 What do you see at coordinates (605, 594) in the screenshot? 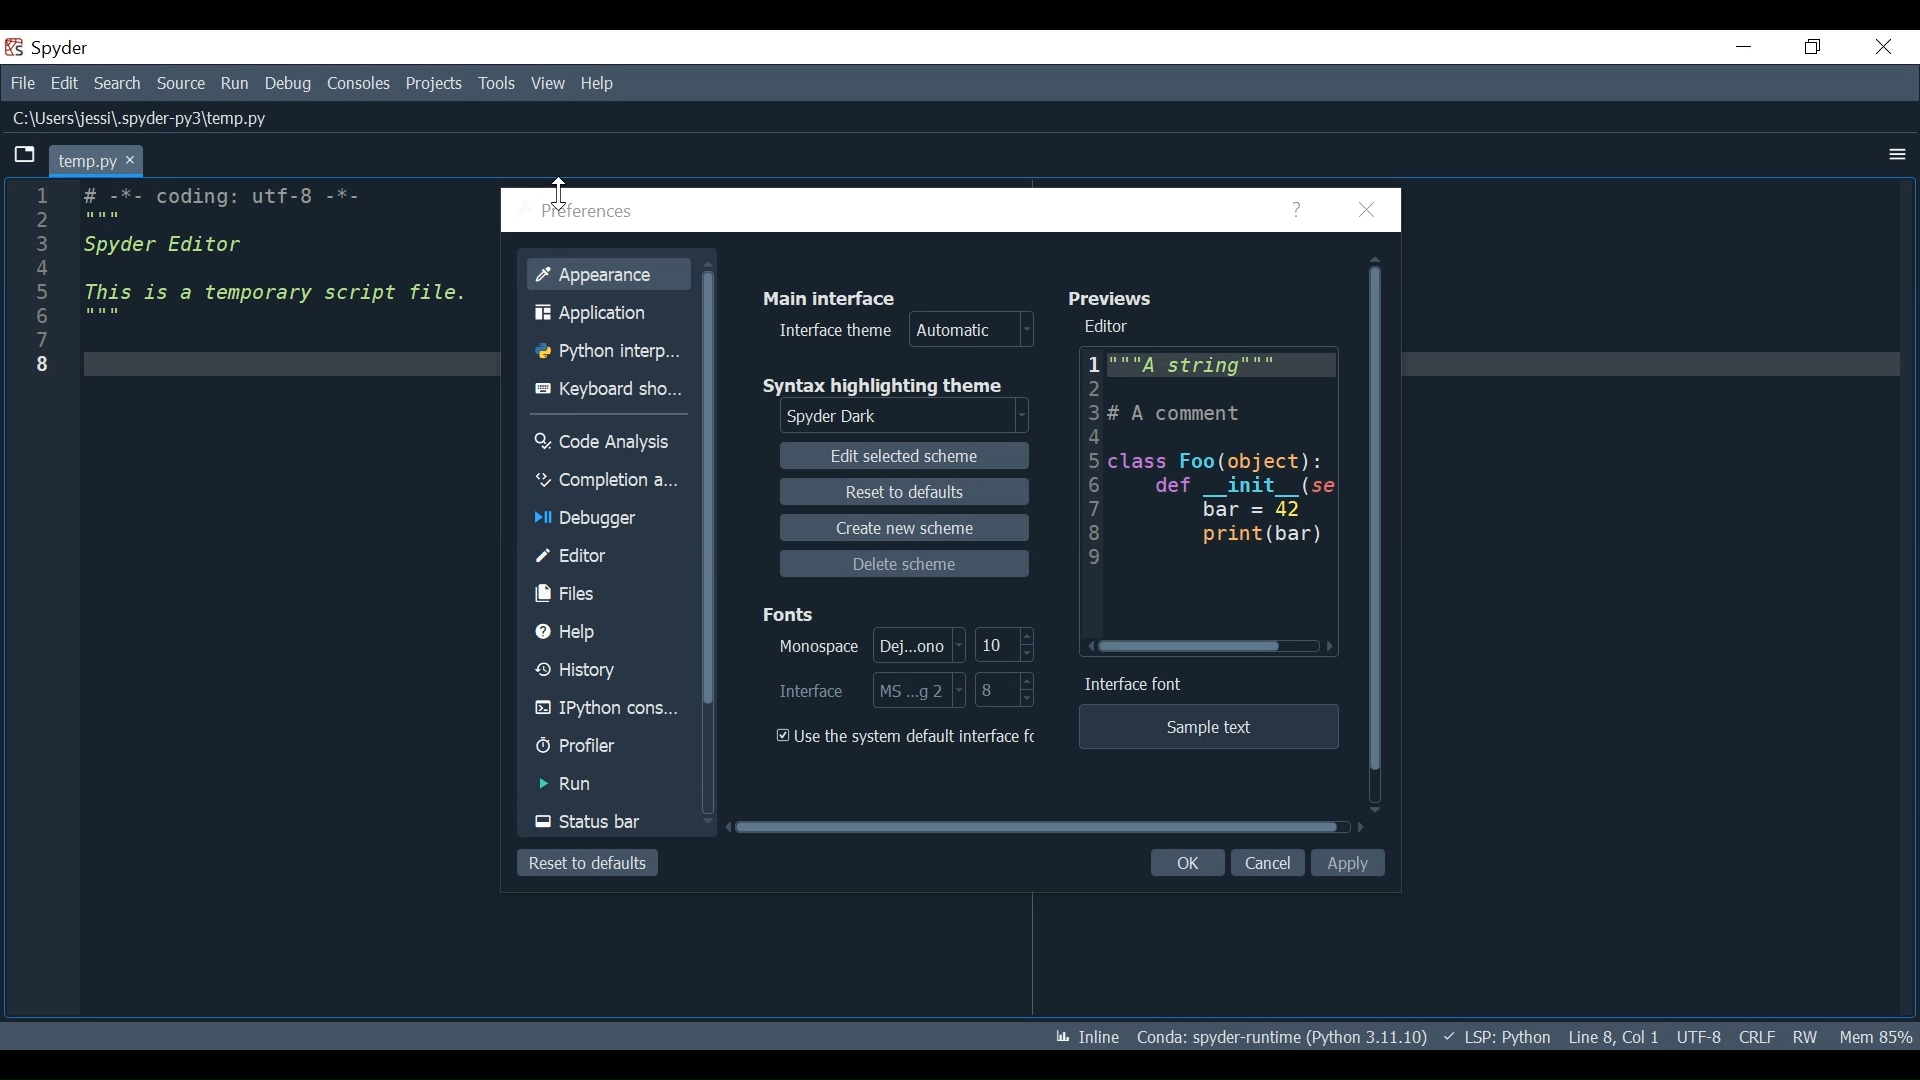
I see `Files` at bounding box center [605, 594].